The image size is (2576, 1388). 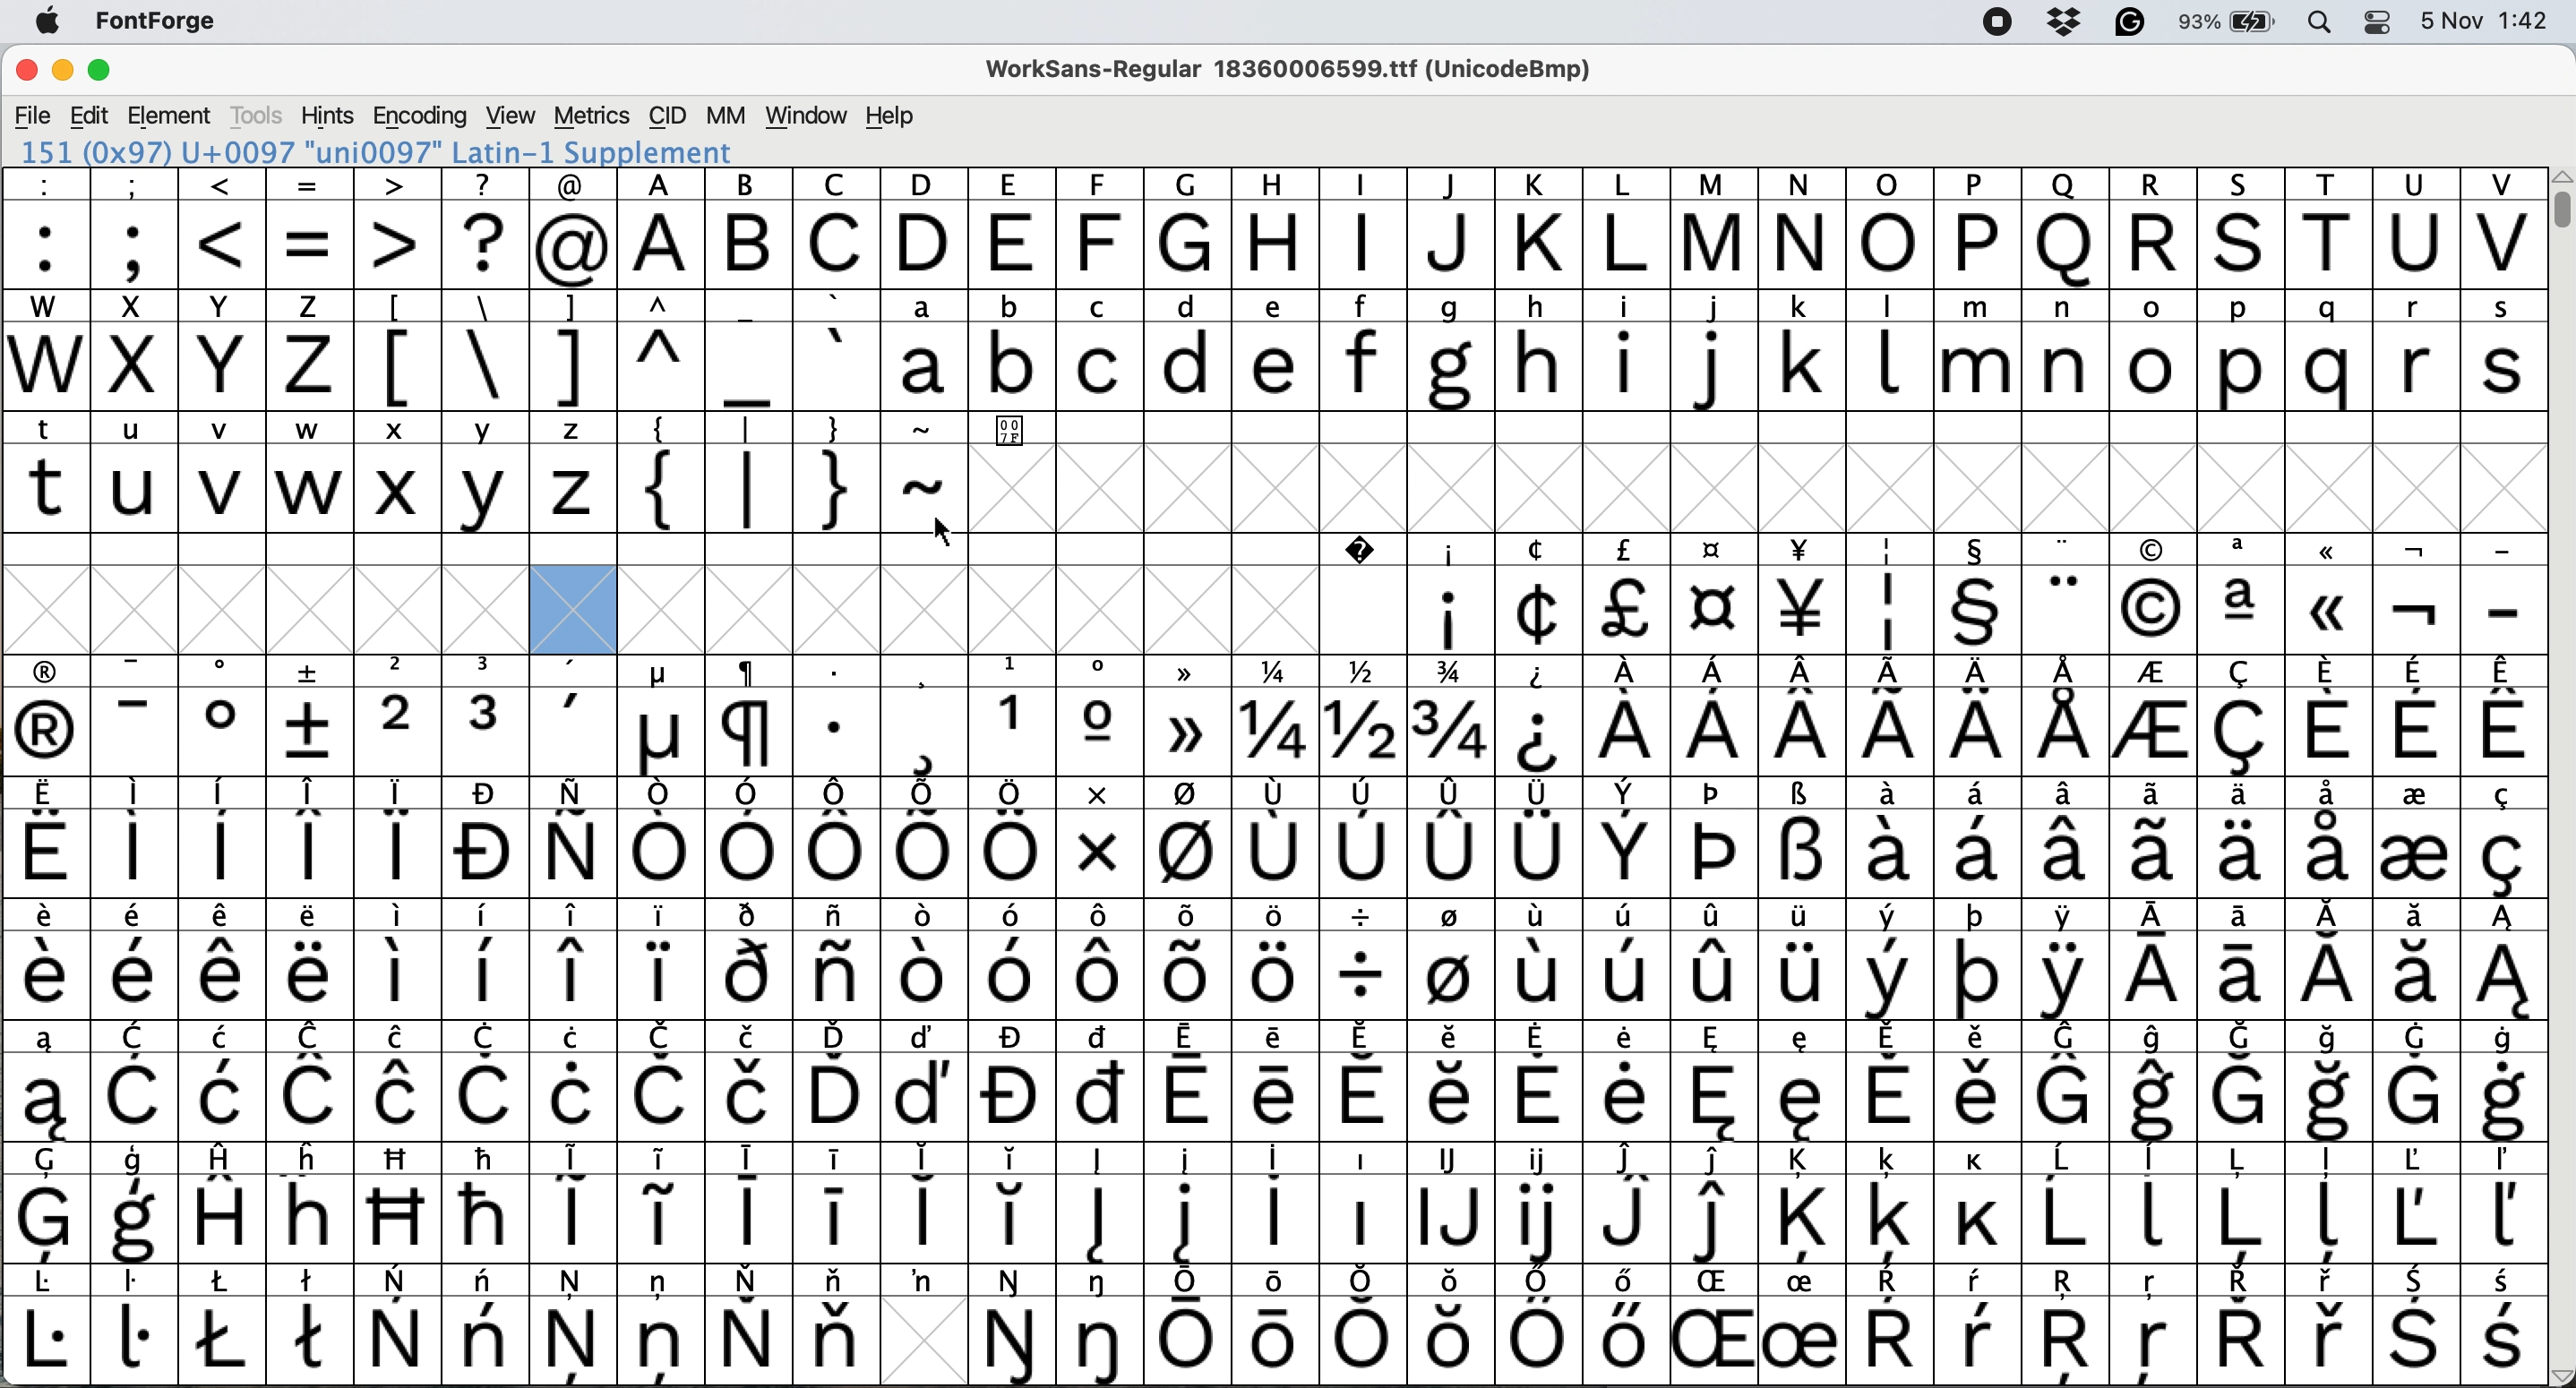 What do you see at coordinates (1622, 1323) in the screenshot?
I see `symbol` at bounding box center [1622, 1323].